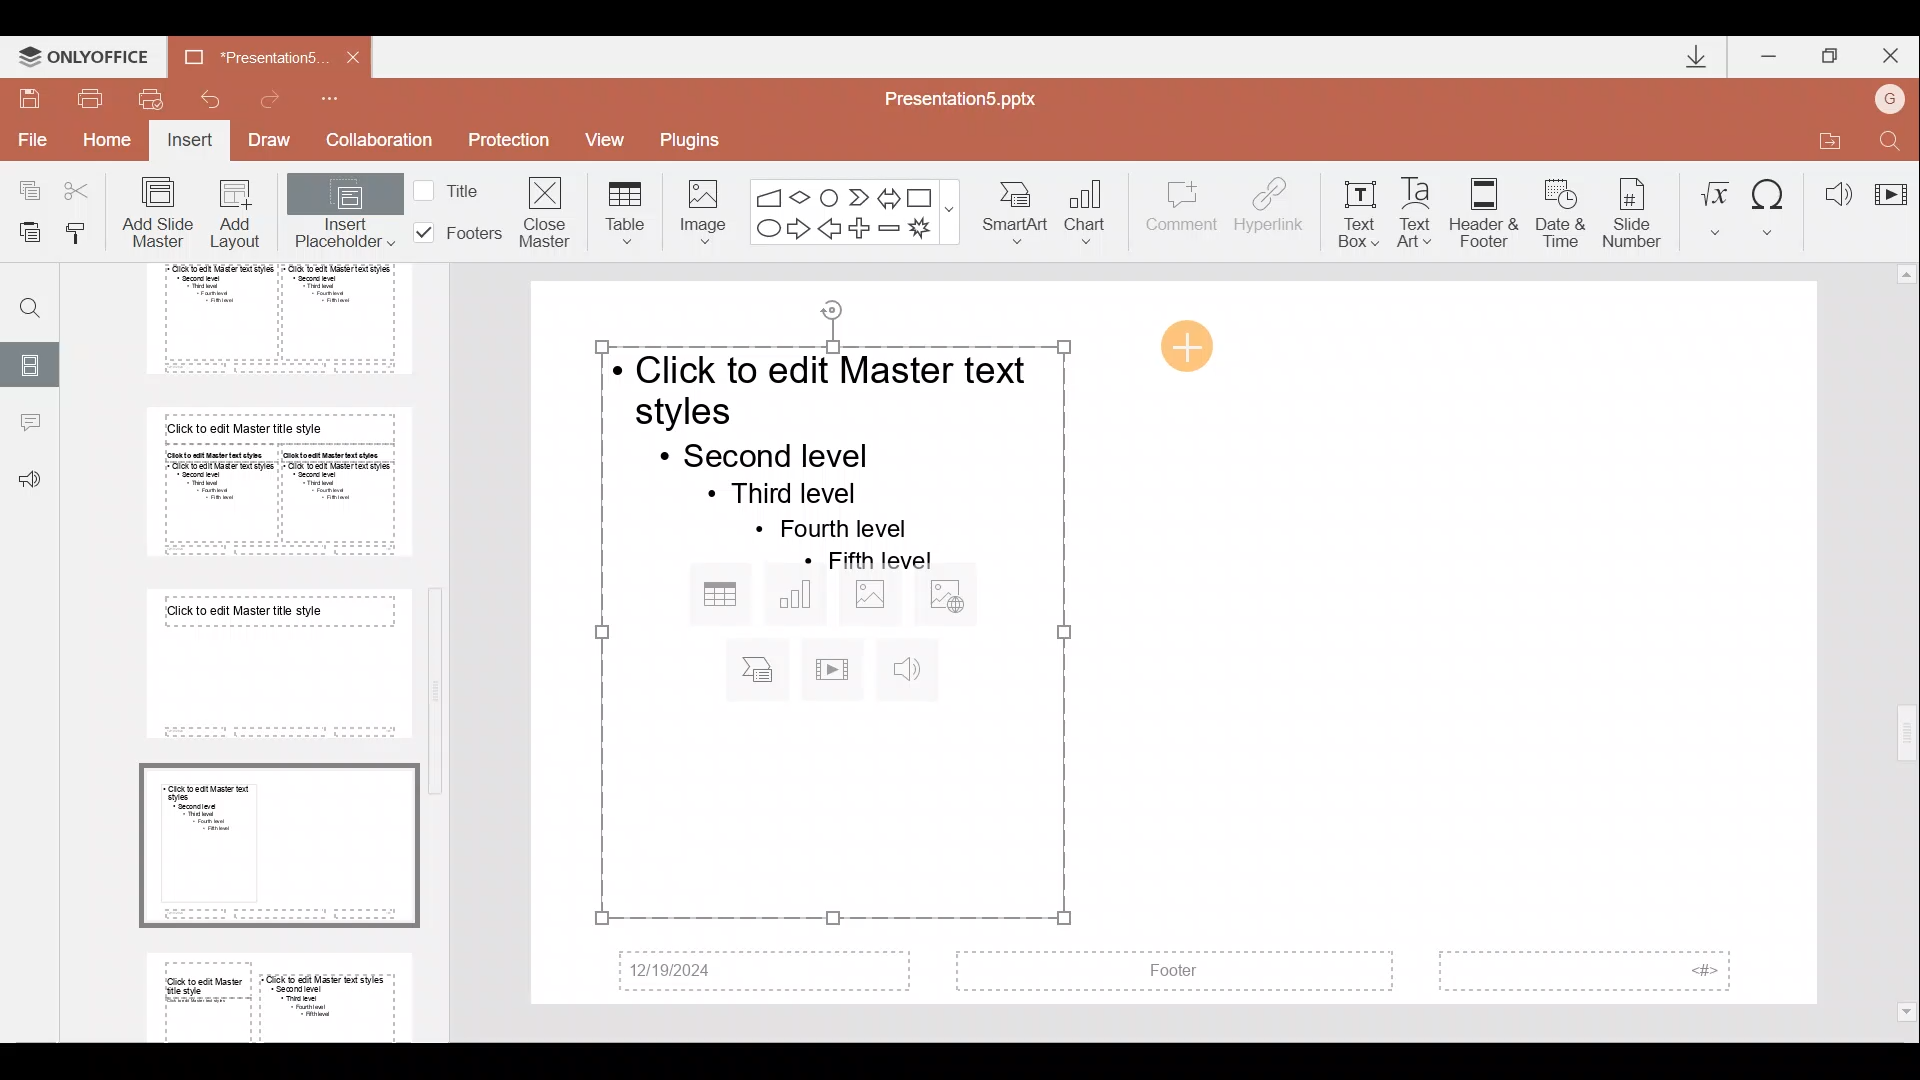 Image resolution: width=1920 pixels, height=1080 pixels. What do you see at coordinates (547, 211) in the screenshot?
I see `Close masters` at bounding box center [547, 211].